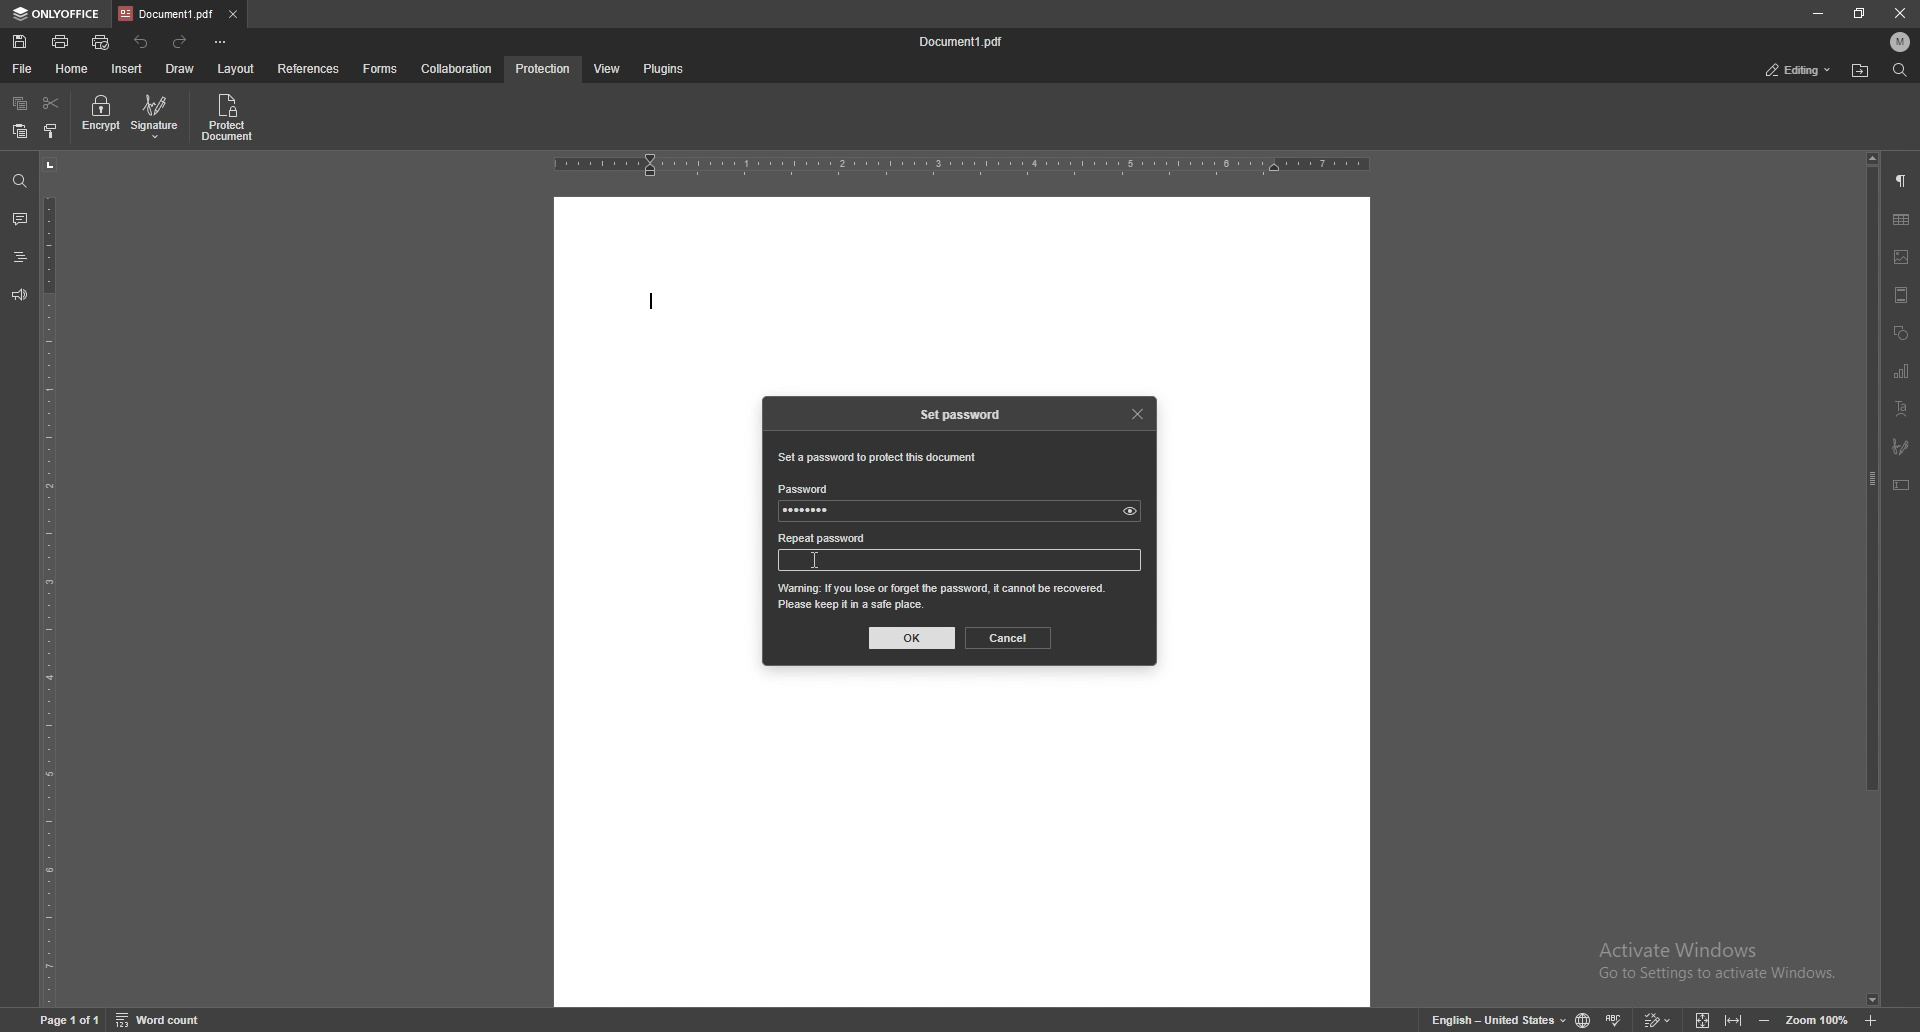  Describe the element at coordinates (1137, 412) in the screenshot. I see `close` at that location.